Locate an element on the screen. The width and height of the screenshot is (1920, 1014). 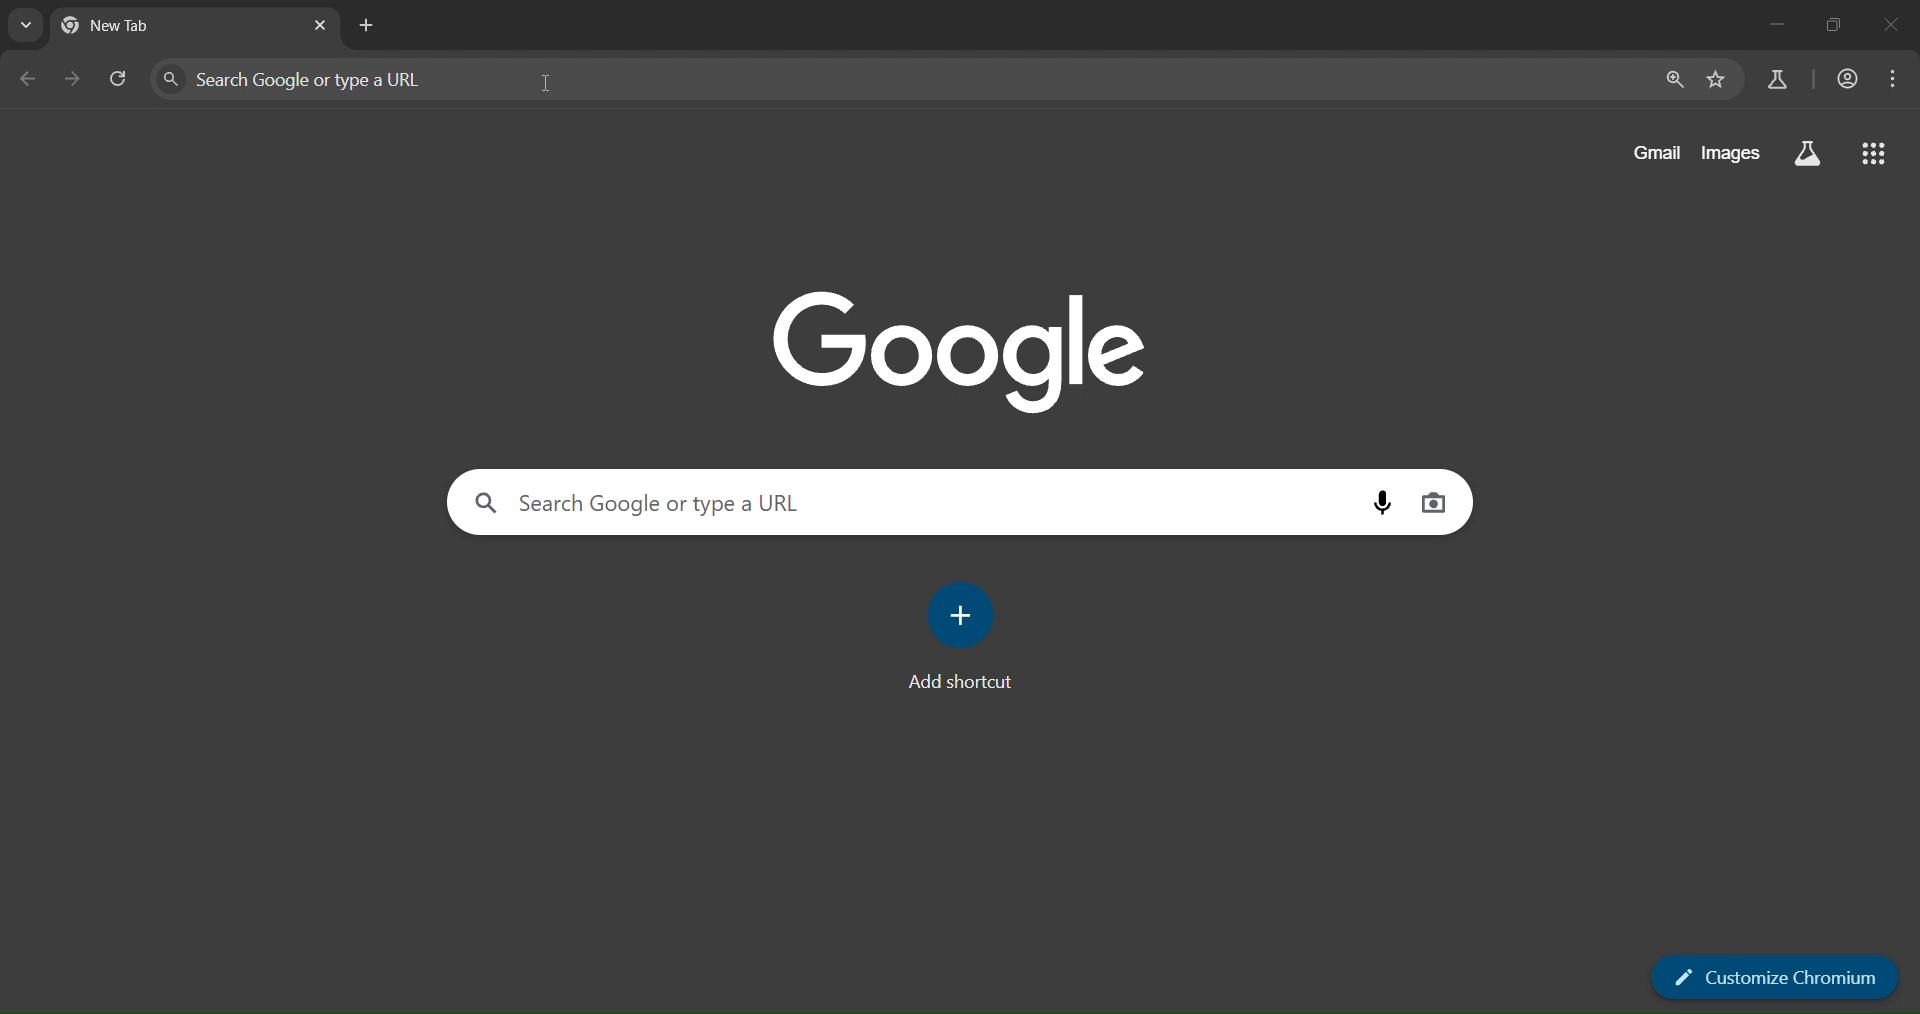
close tab is located at coordinates (320, 28).